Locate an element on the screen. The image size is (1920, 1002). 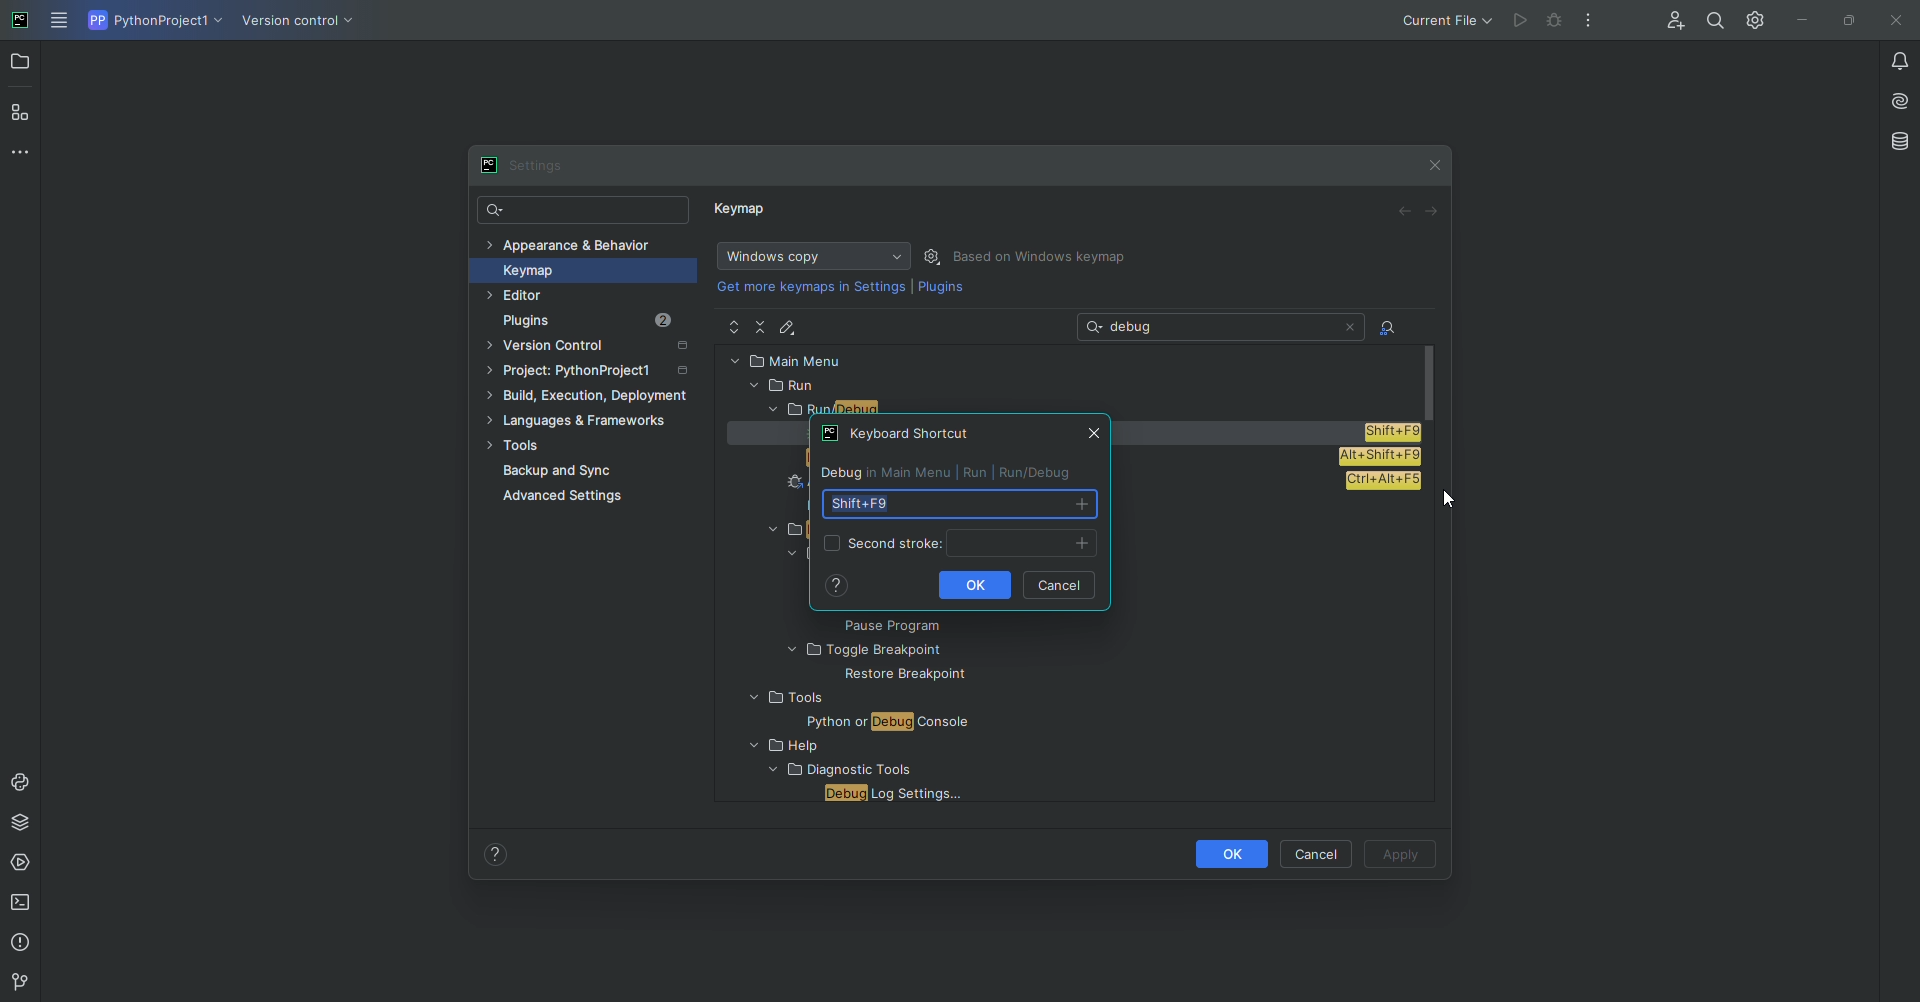
Languages and Framework is located at coordinates (585, 422).